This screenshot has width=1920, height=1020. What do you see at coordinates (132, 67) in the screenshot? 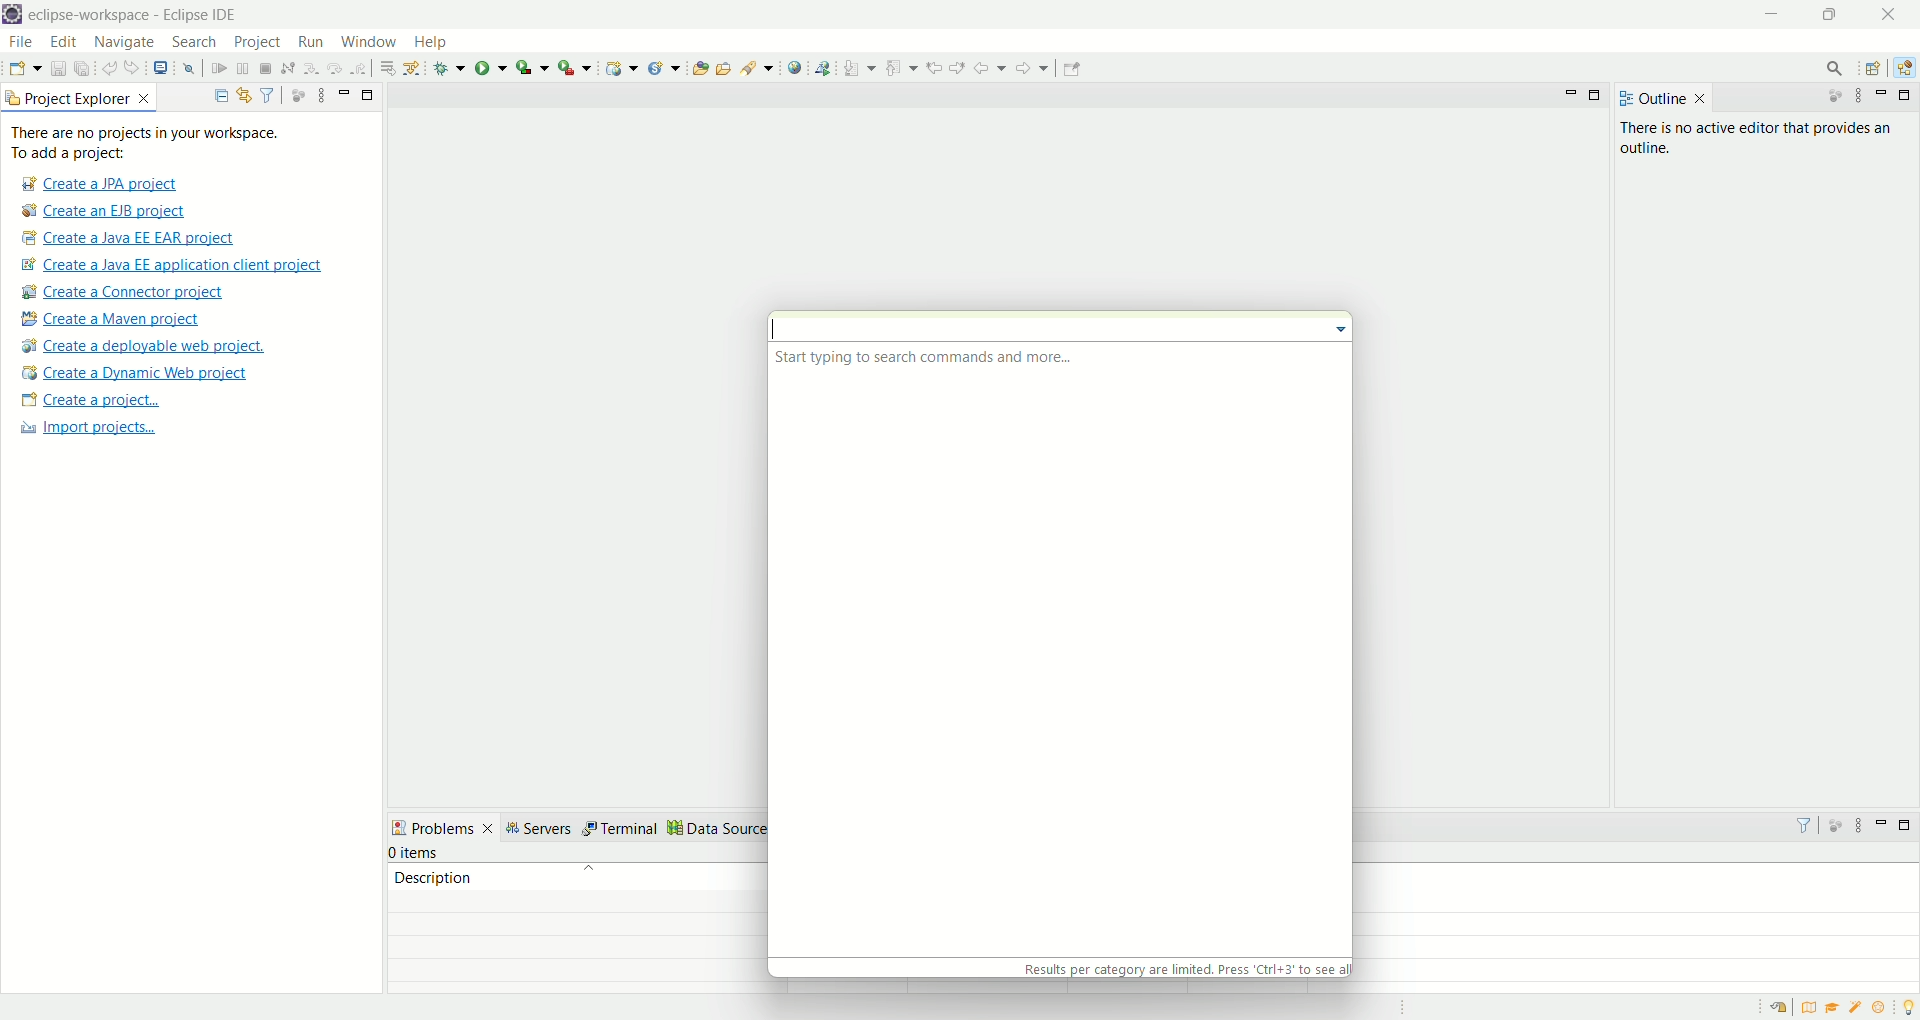
I see `redo` at bounding box center [132, 67].